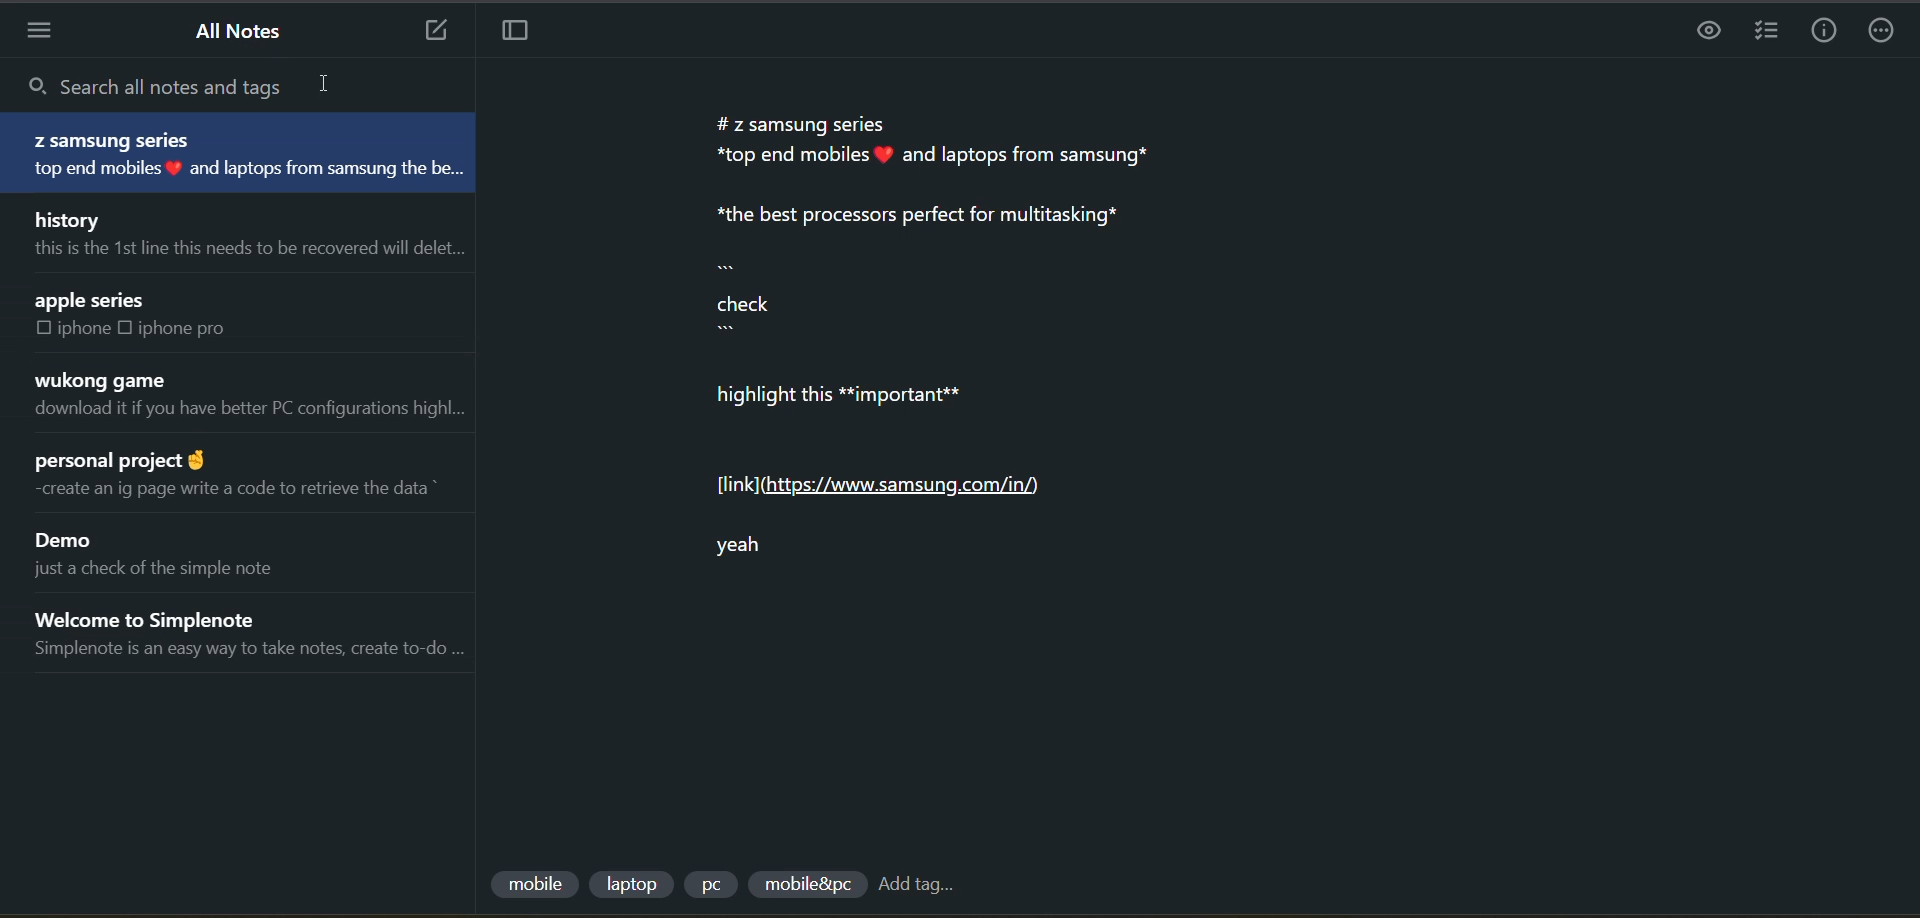  I want to click on info, so click(1816, 32).